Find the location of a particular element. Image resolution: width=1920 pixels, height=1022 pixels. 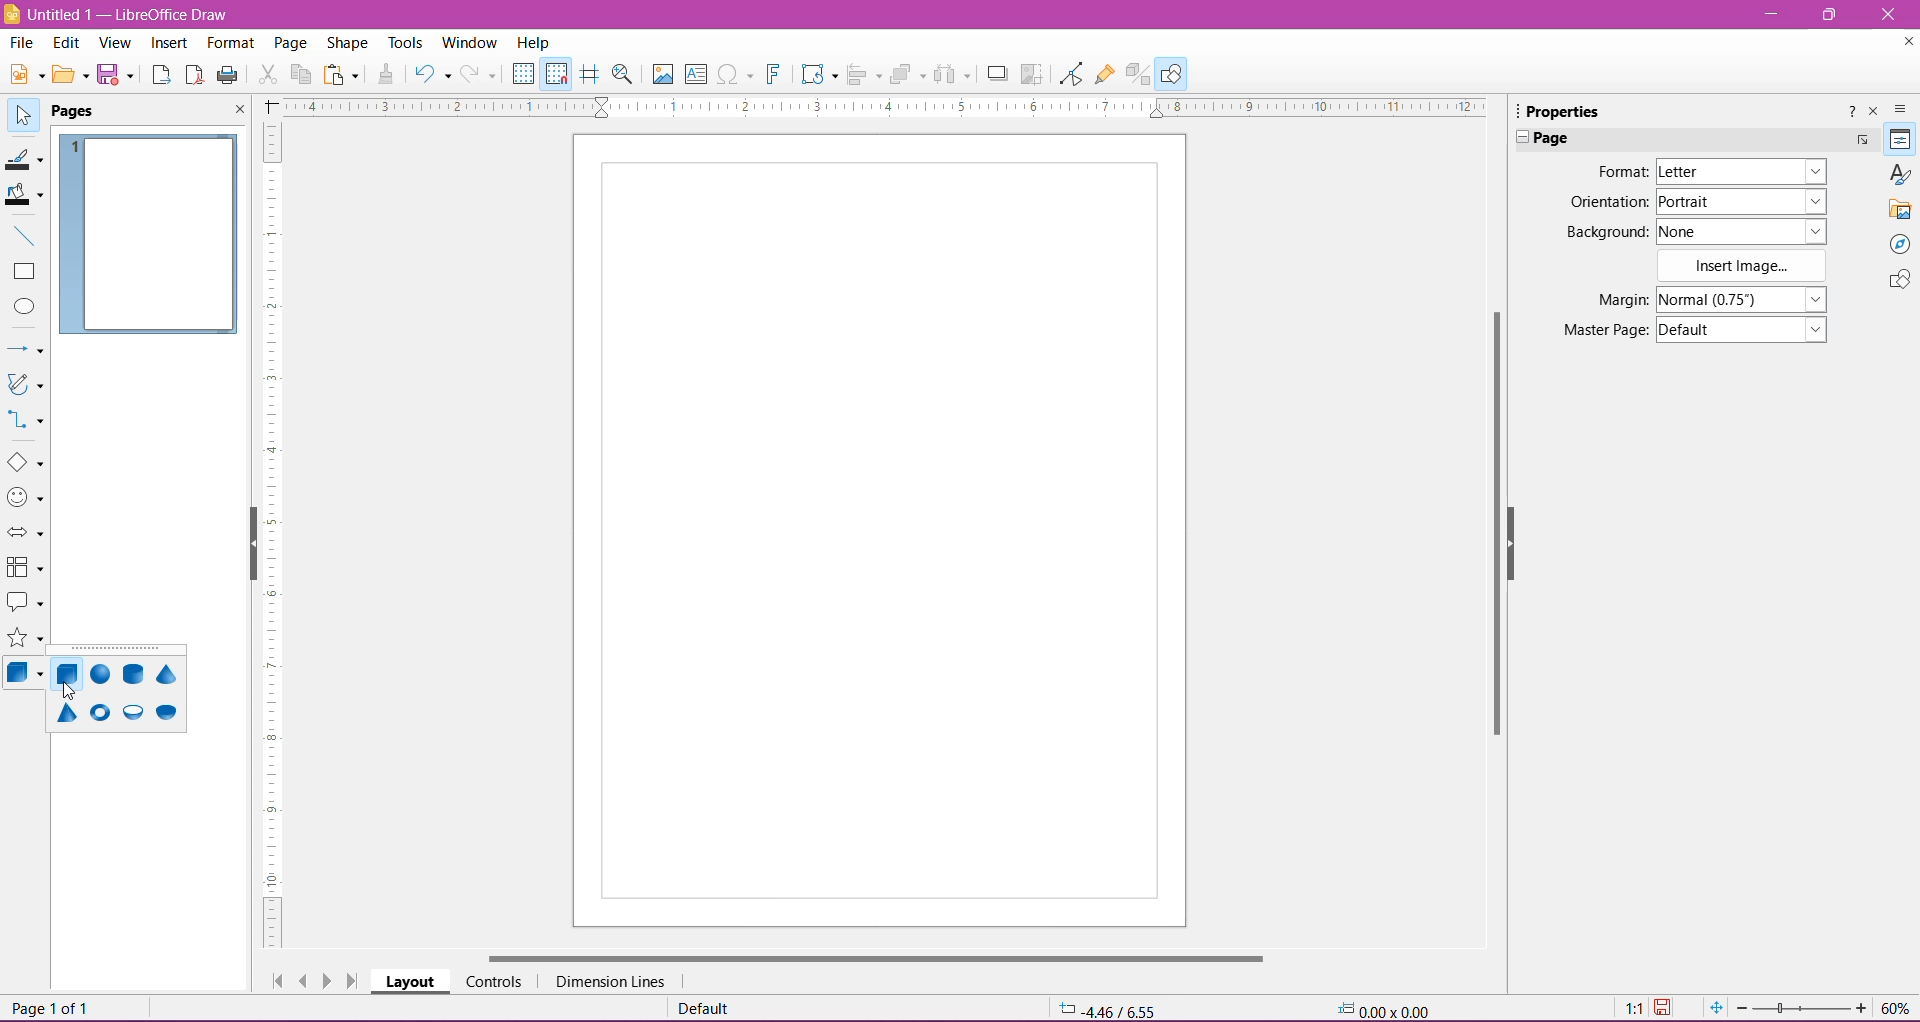

Half-Sphere is located at coordinates (165, 714).